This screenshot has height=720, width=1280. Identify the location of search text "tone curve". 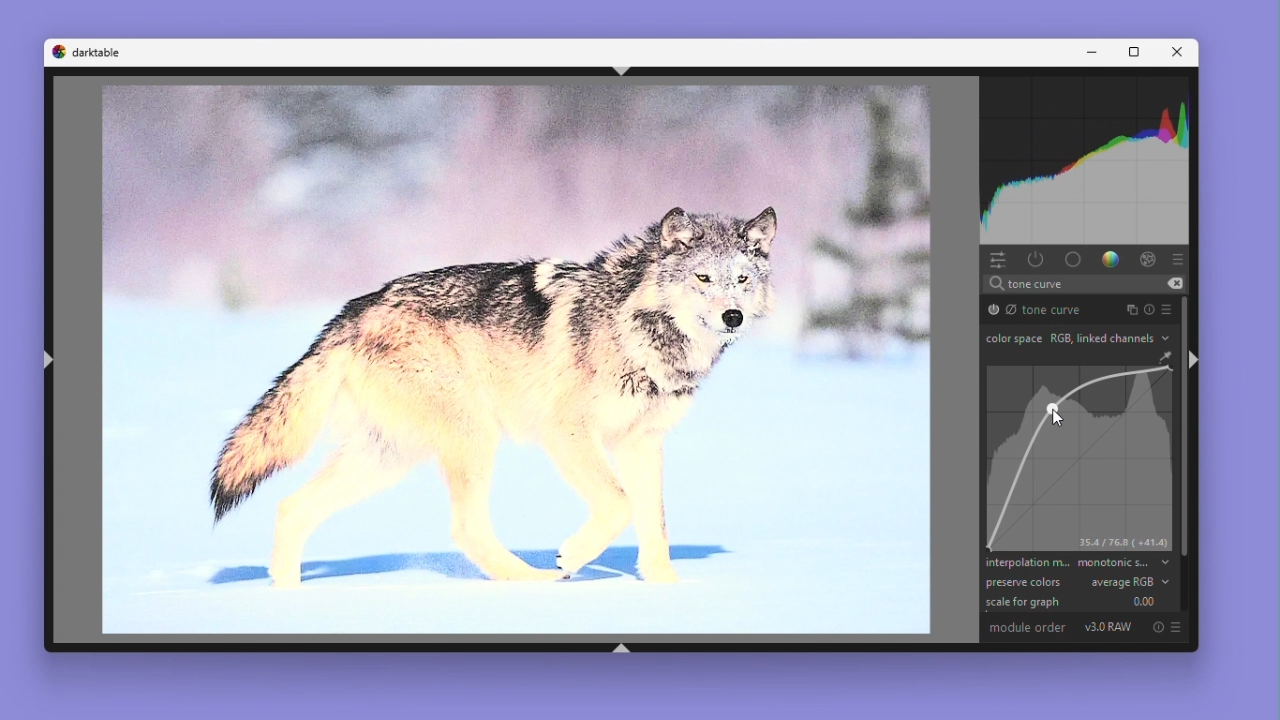
(1082, 284).